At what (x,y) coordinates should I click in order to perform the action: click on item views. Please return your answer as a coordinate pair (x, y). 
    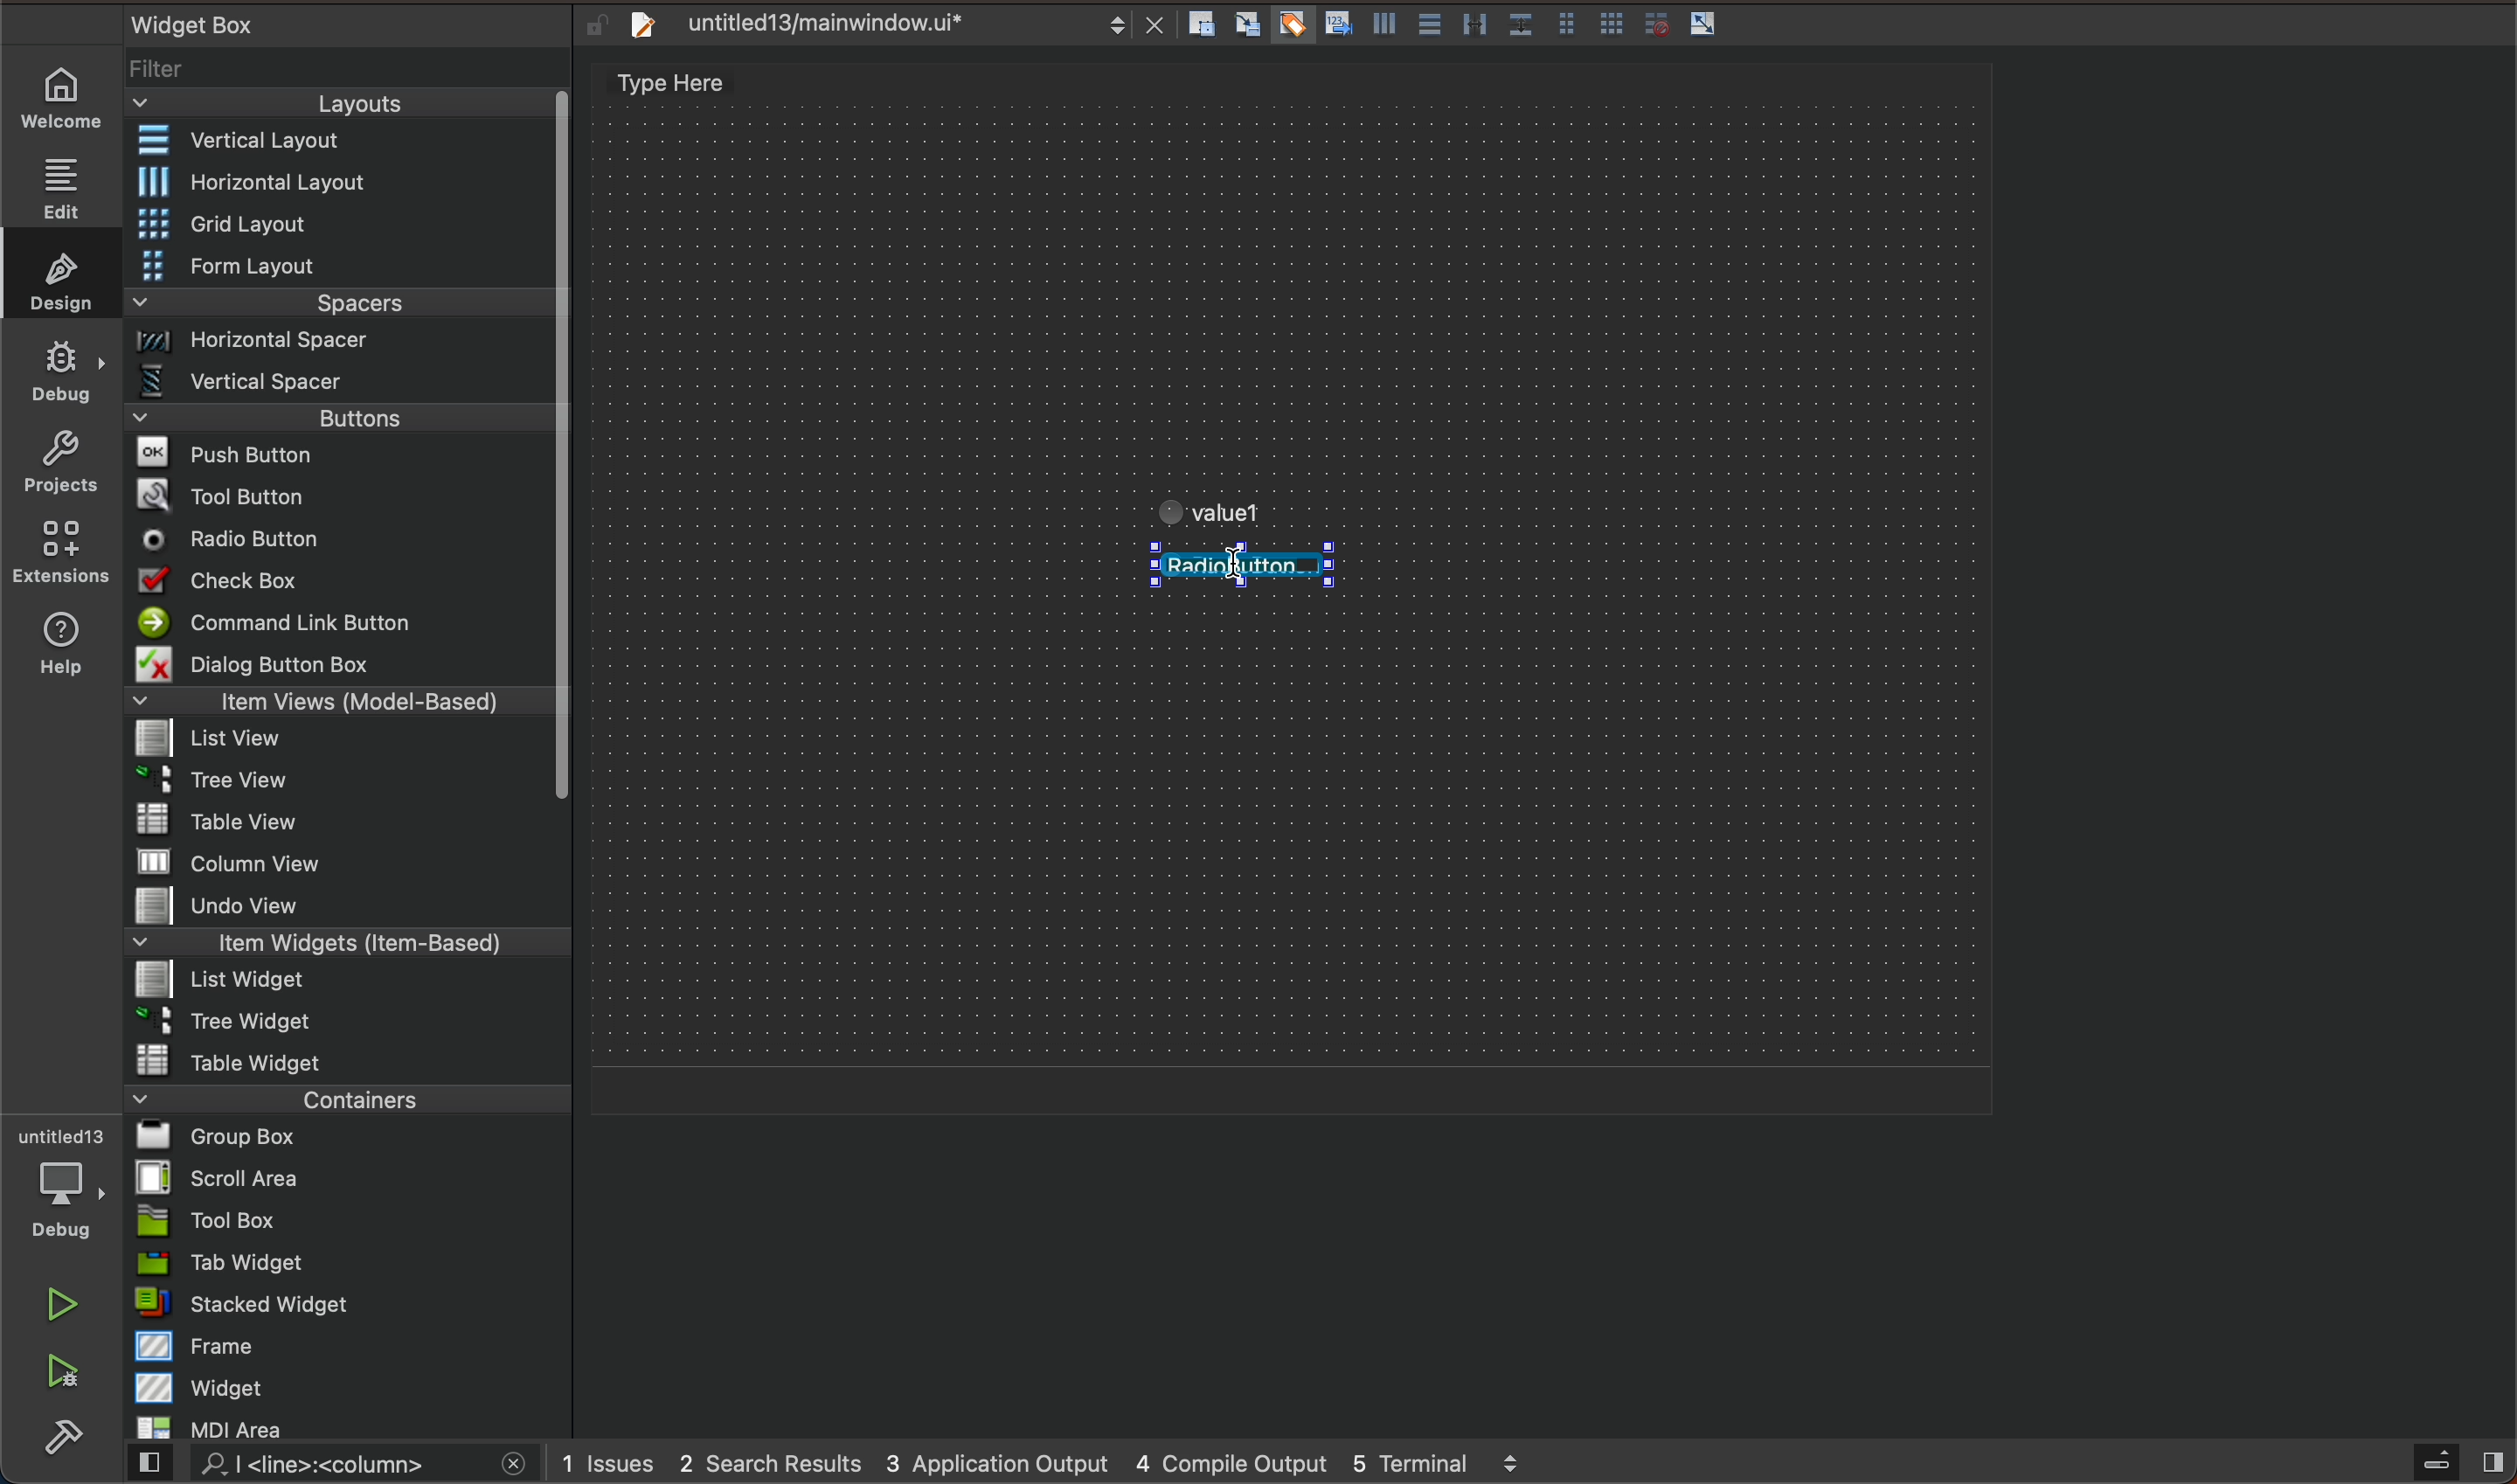
    Looking at the image, I should click on (336, 705).